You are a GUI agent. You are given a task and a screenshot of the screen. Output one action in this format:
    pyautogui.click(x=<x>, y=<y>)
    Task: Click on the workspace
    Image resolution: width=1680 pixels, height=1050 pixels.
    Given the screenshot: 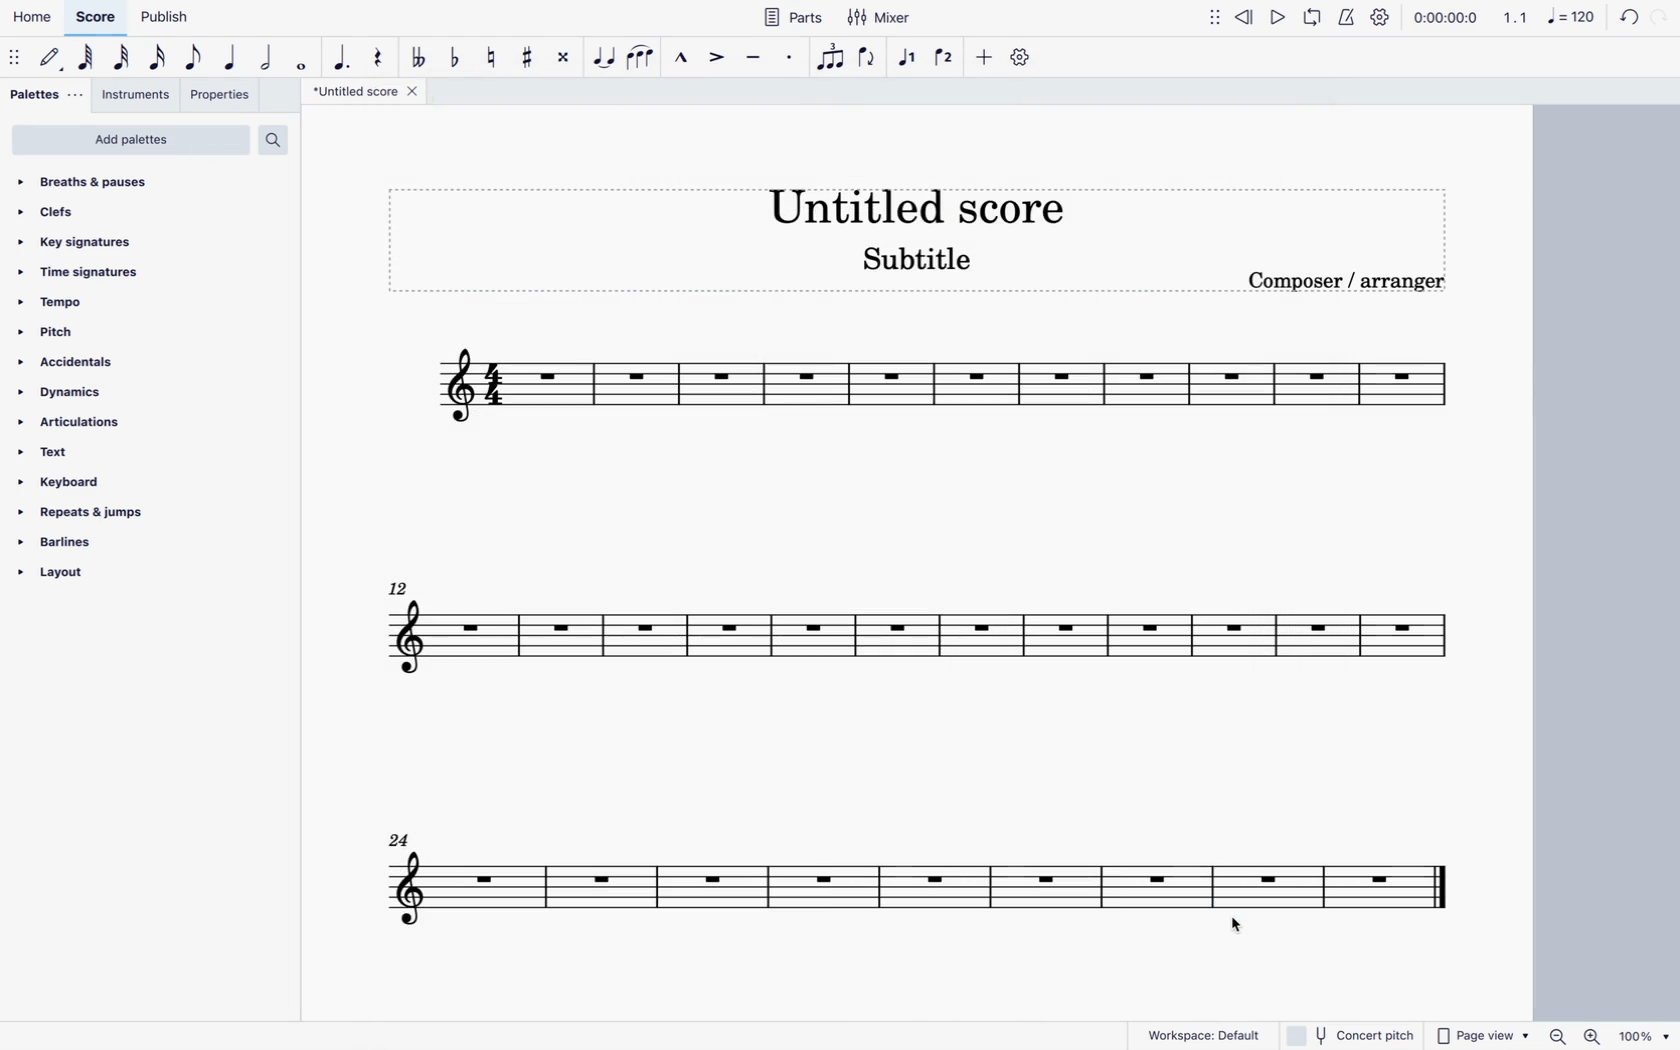 What is the action you would take?
    pyautogui.click(x=1207, y=1036)
    